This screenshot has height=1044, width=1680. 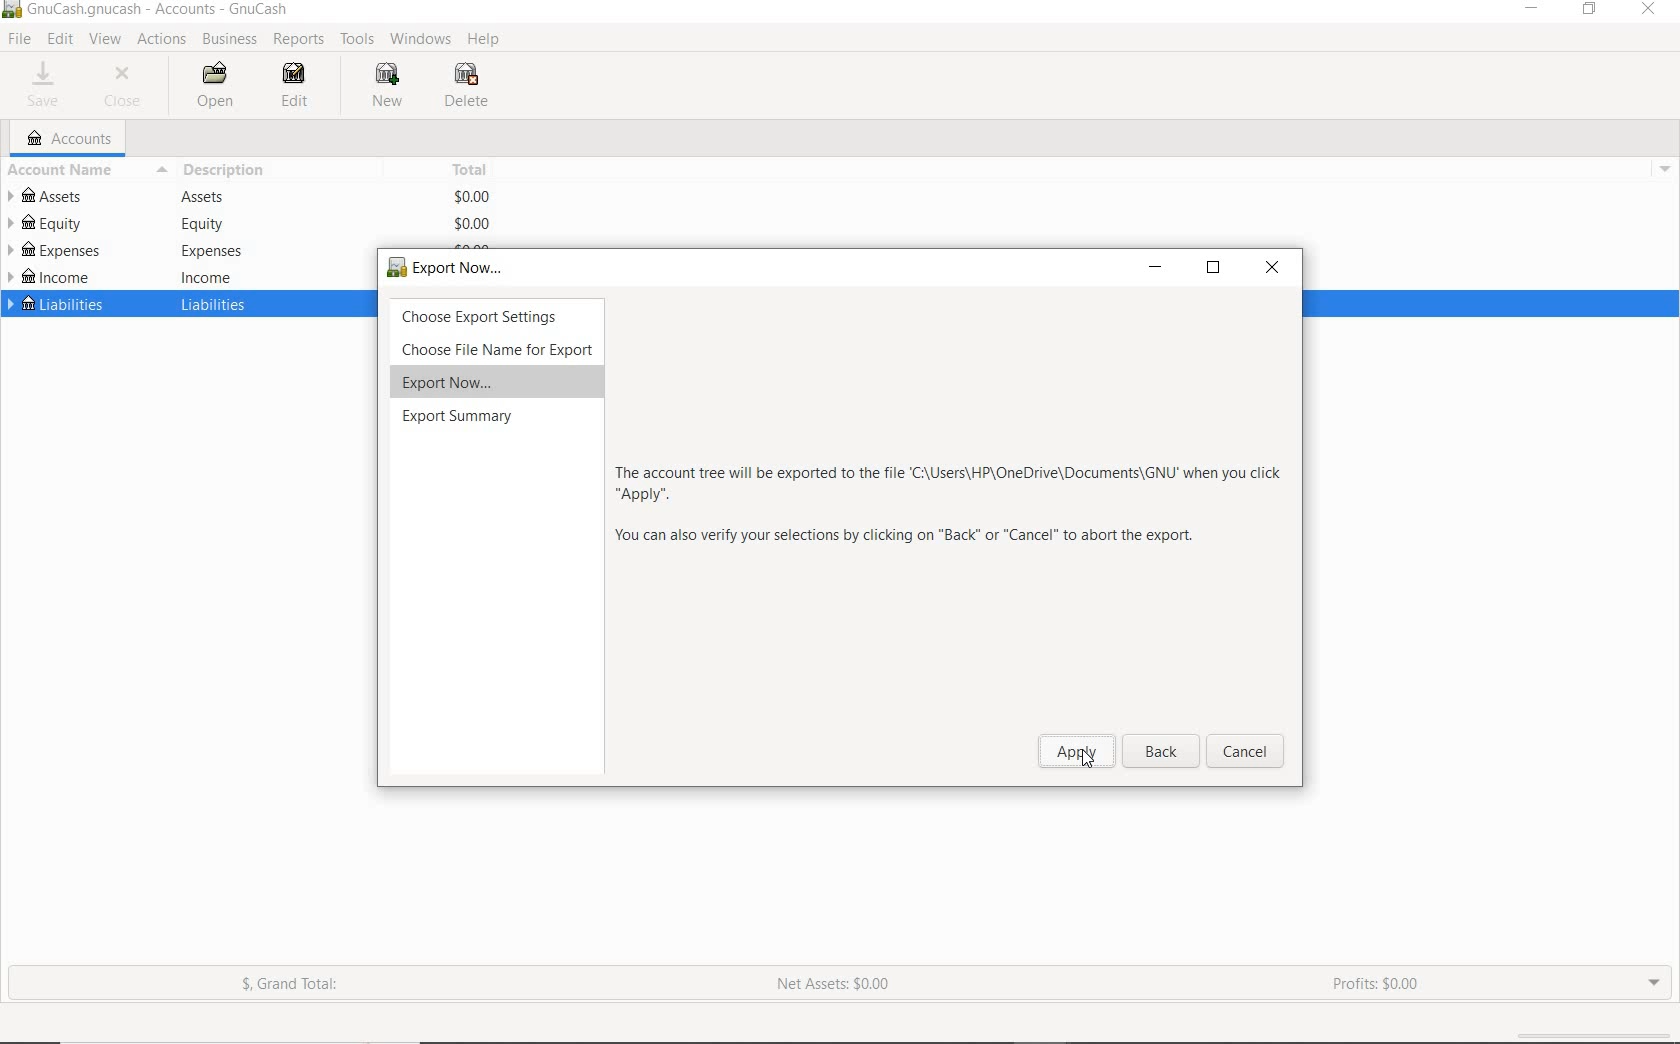 What do you see at coordinates (152, 11) in the screenshot?
I see `SYSTEM NAME` at bounding box center [152, 11].